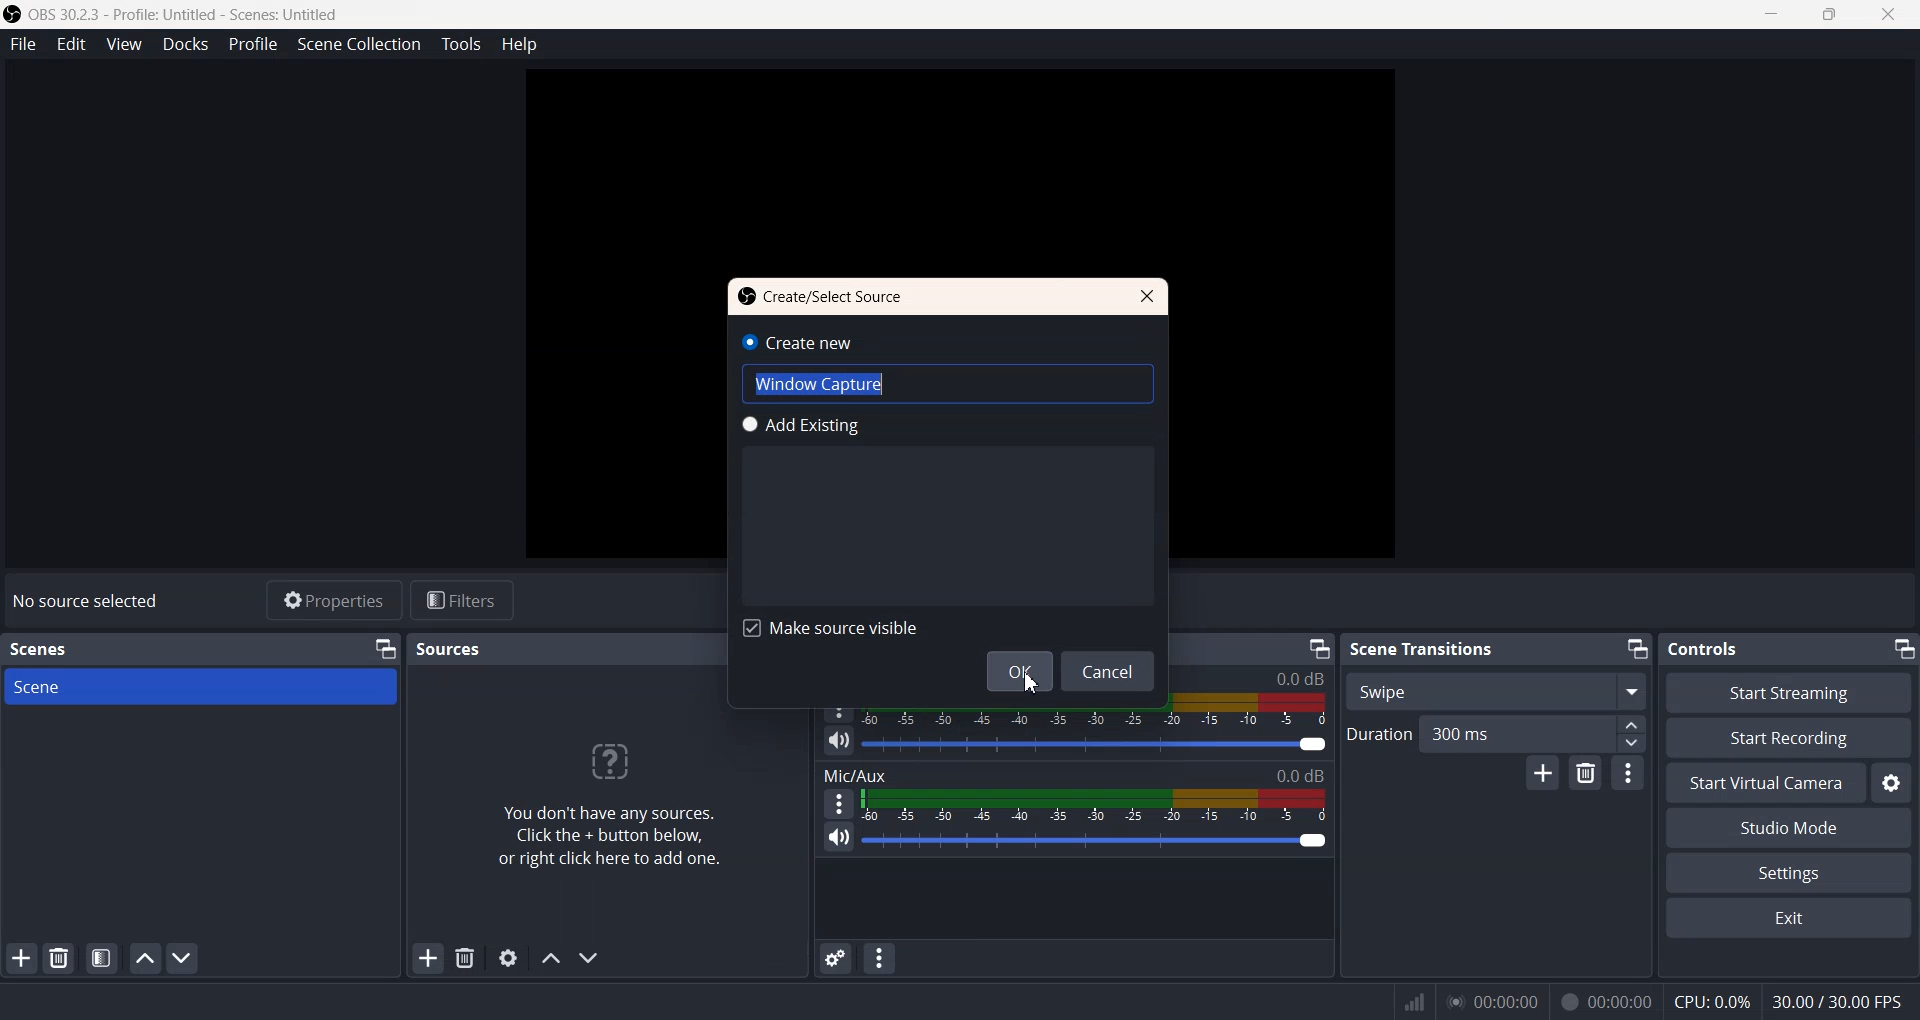 Image resolution: width=1920 pixels, height=1020 pixels. I want to click on Volume Indicator, so click(1095, 807).